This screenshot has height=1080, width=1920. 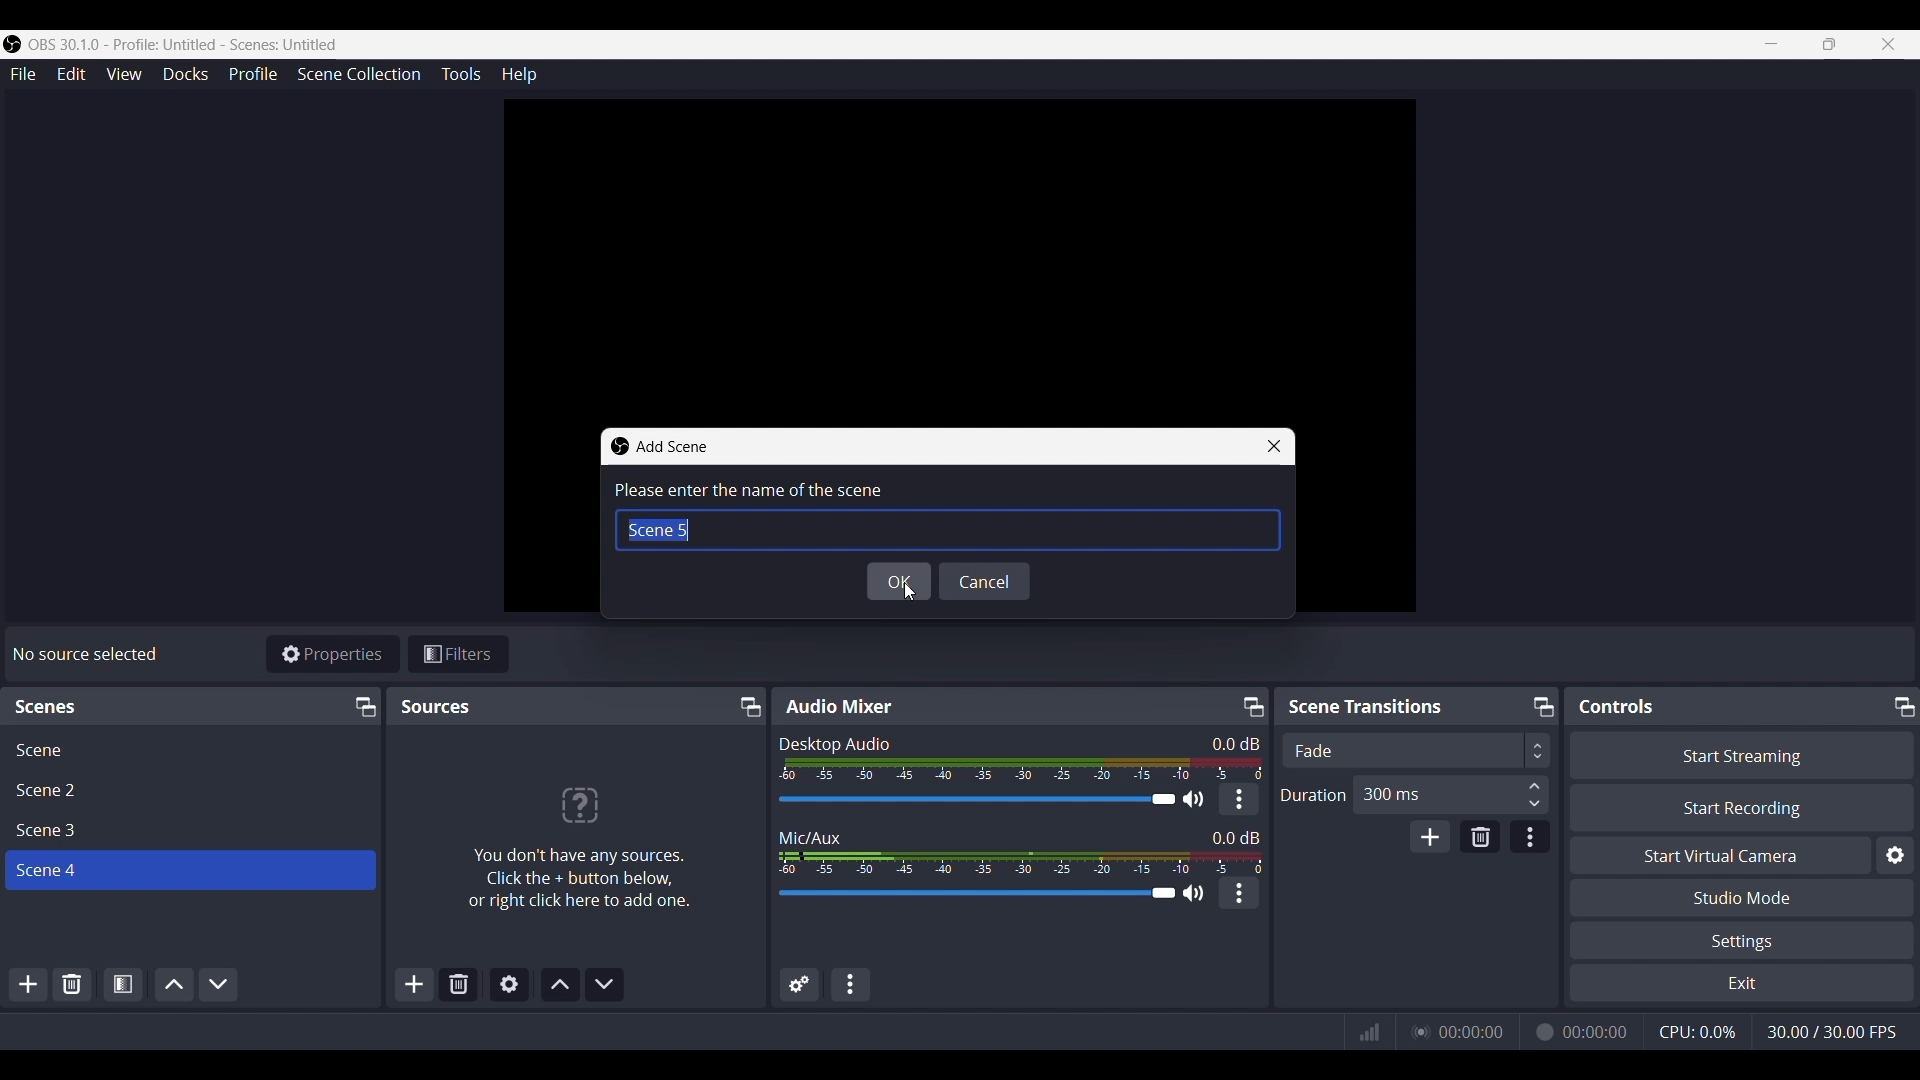 What do you see at coordinates (171, 983) in the screenshot?
I see `Move scene Up` at bounding box center [171, 983].